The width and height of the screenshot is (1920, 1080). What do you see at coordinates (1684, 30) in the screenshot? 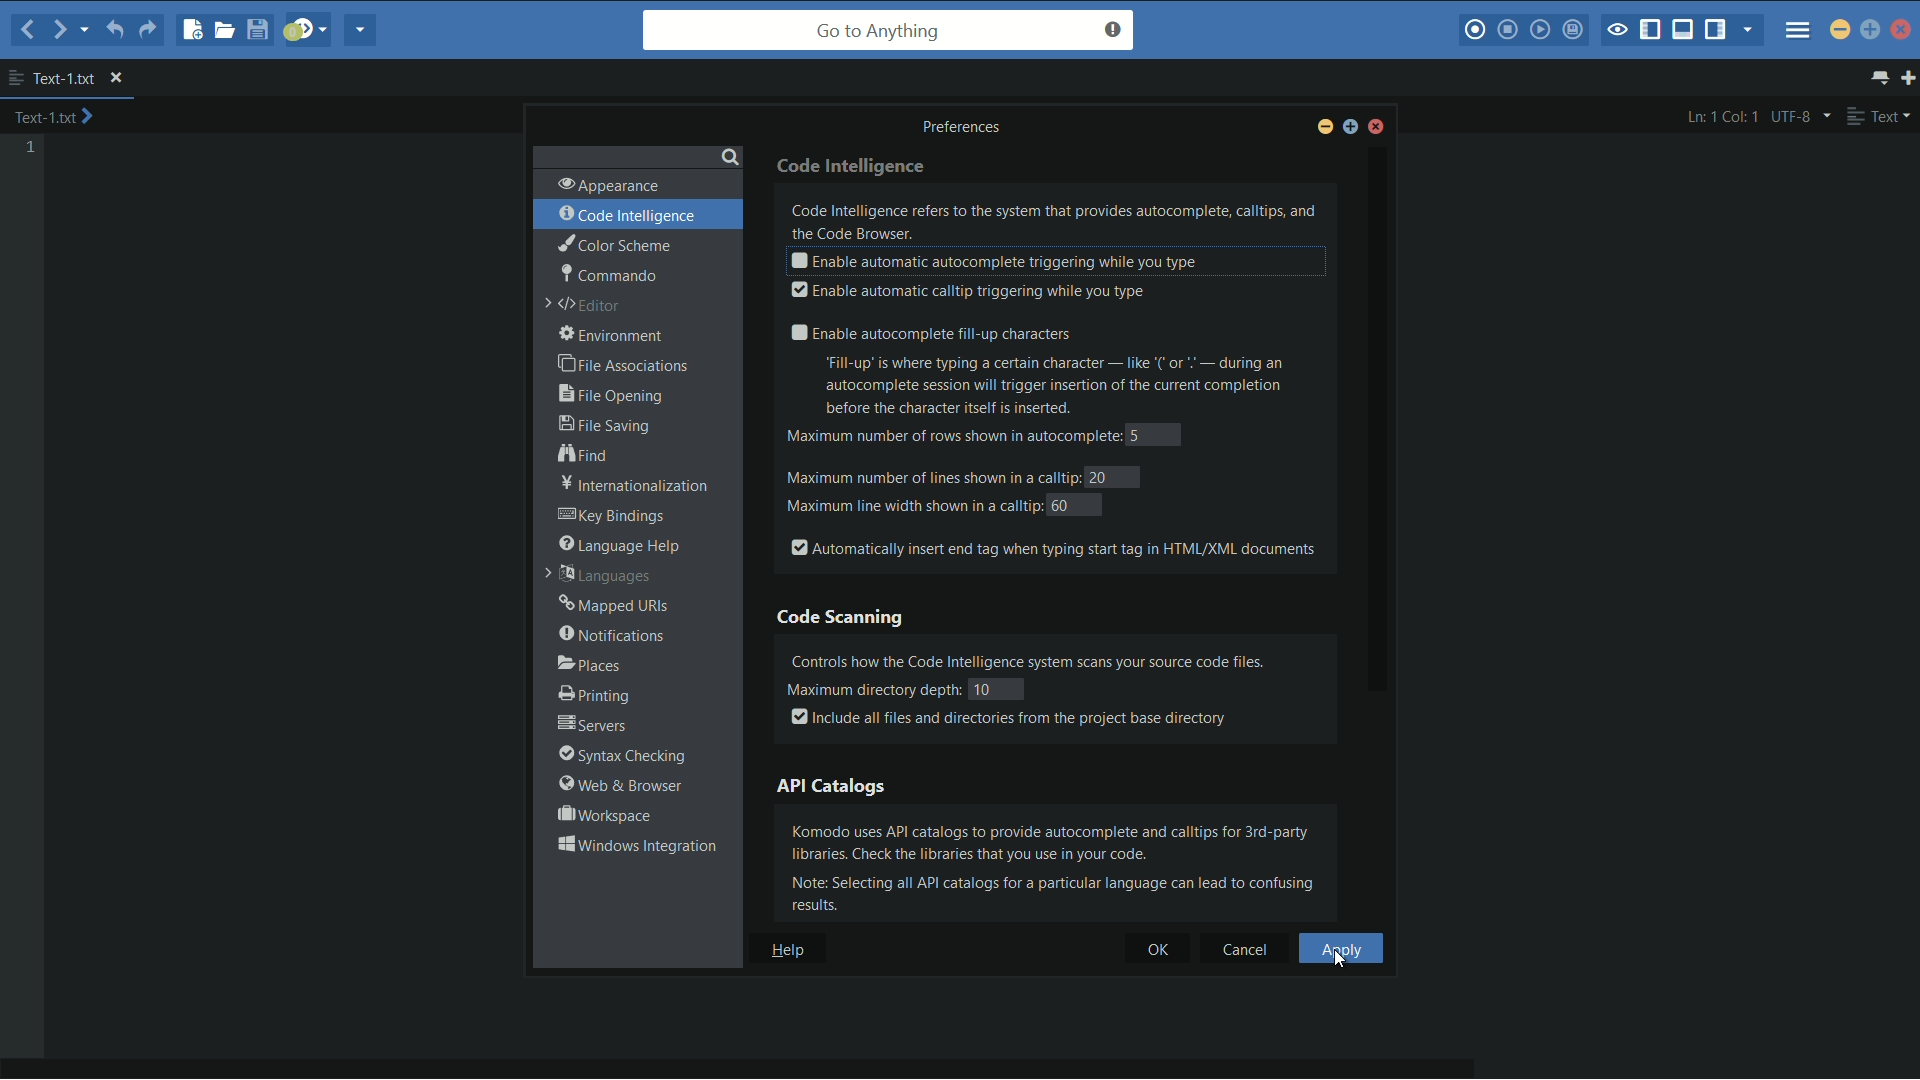
I see `show/hide bottom panel` at bounding box center [1684, 30].